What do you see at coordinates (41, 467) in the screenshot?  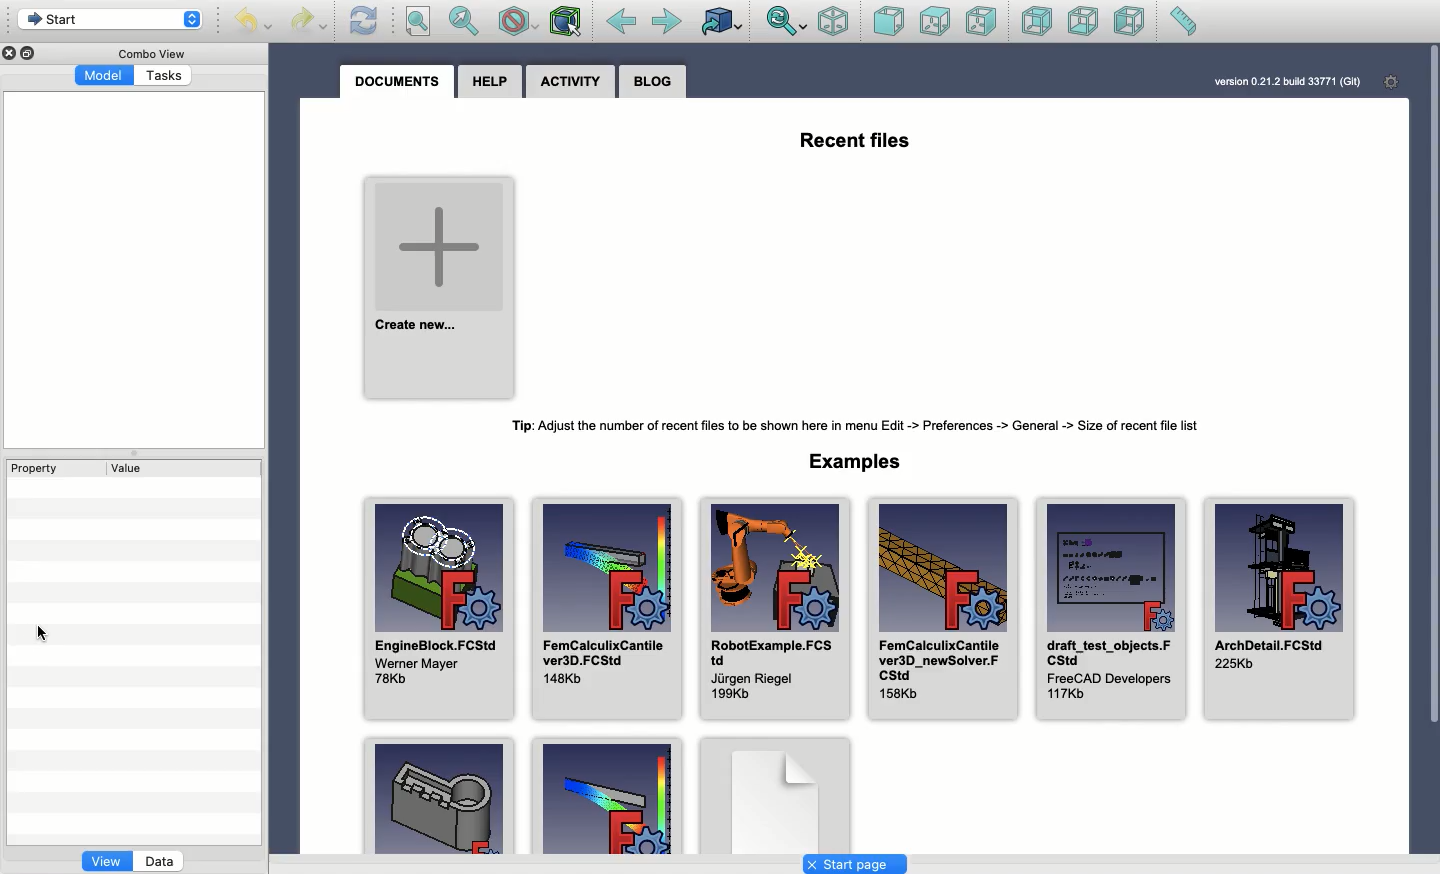 I see `Property ` at bounding box center [41, 467].